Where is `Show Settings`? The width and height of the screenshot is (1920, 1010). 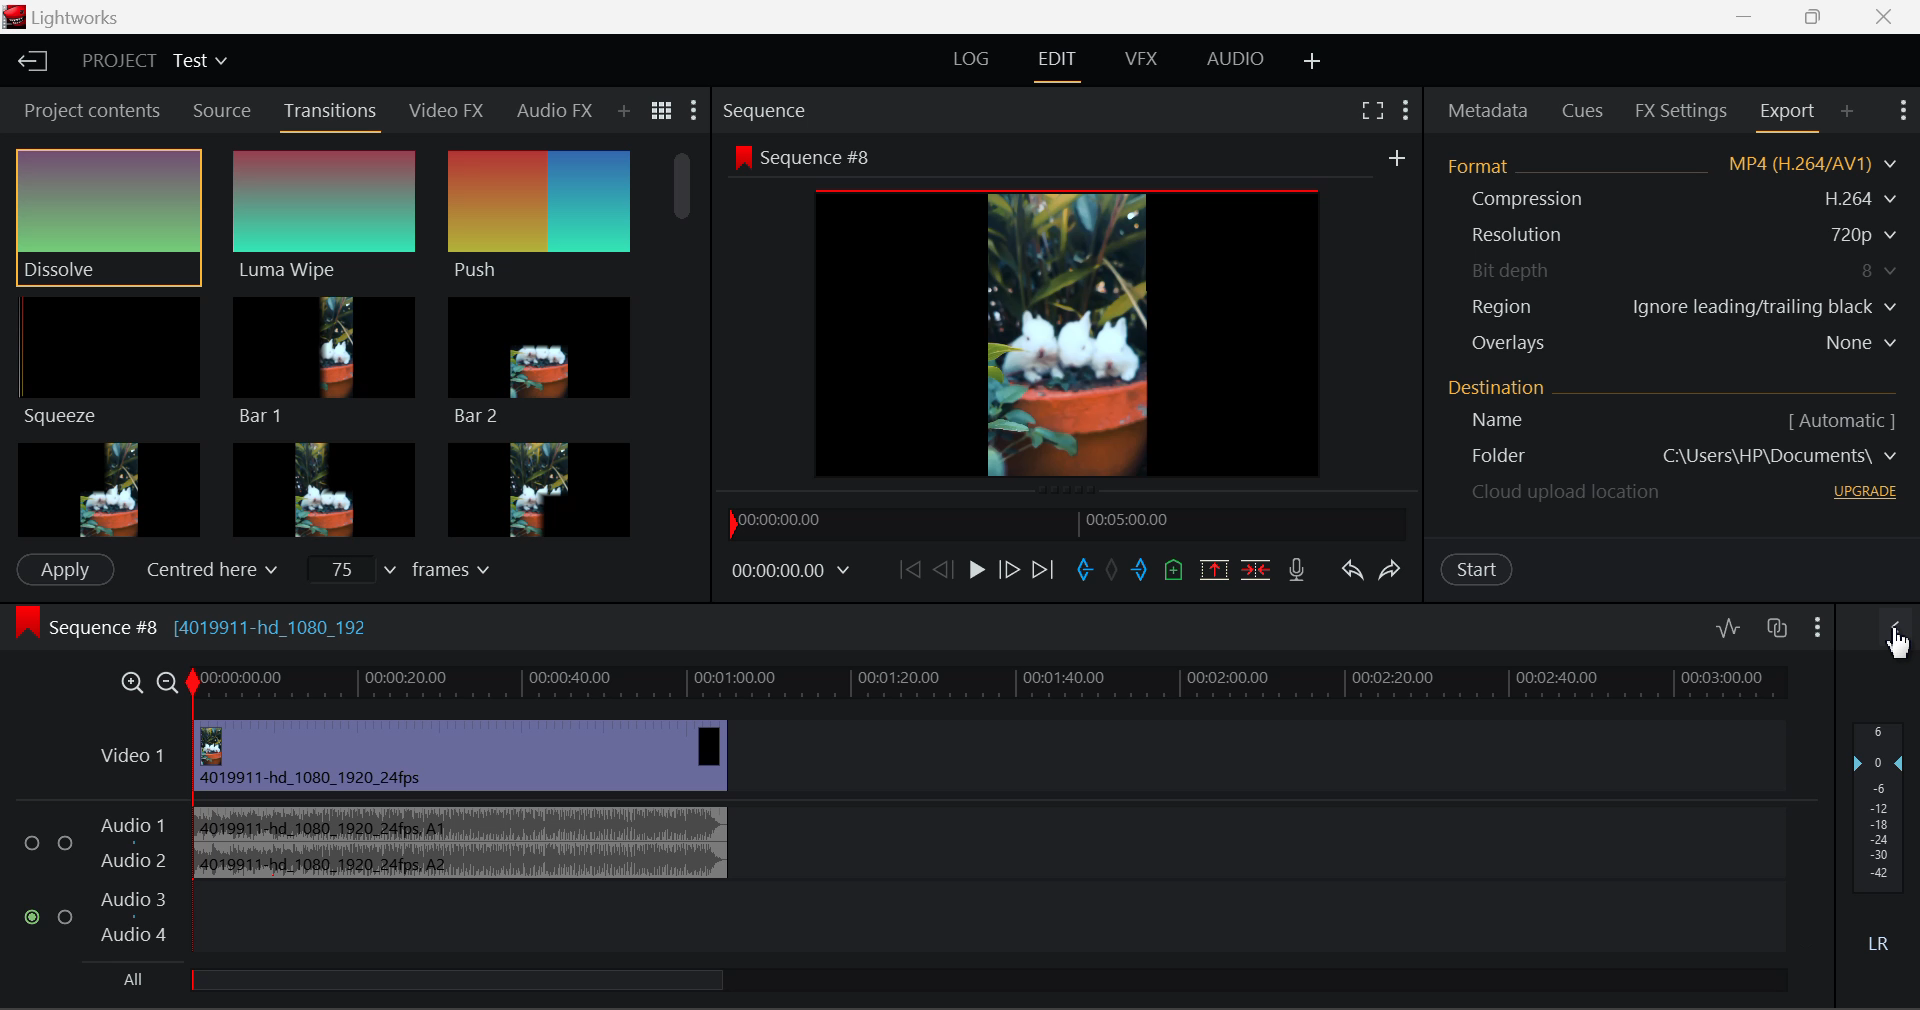
Show Settings is located at coordinates (1903, 110).